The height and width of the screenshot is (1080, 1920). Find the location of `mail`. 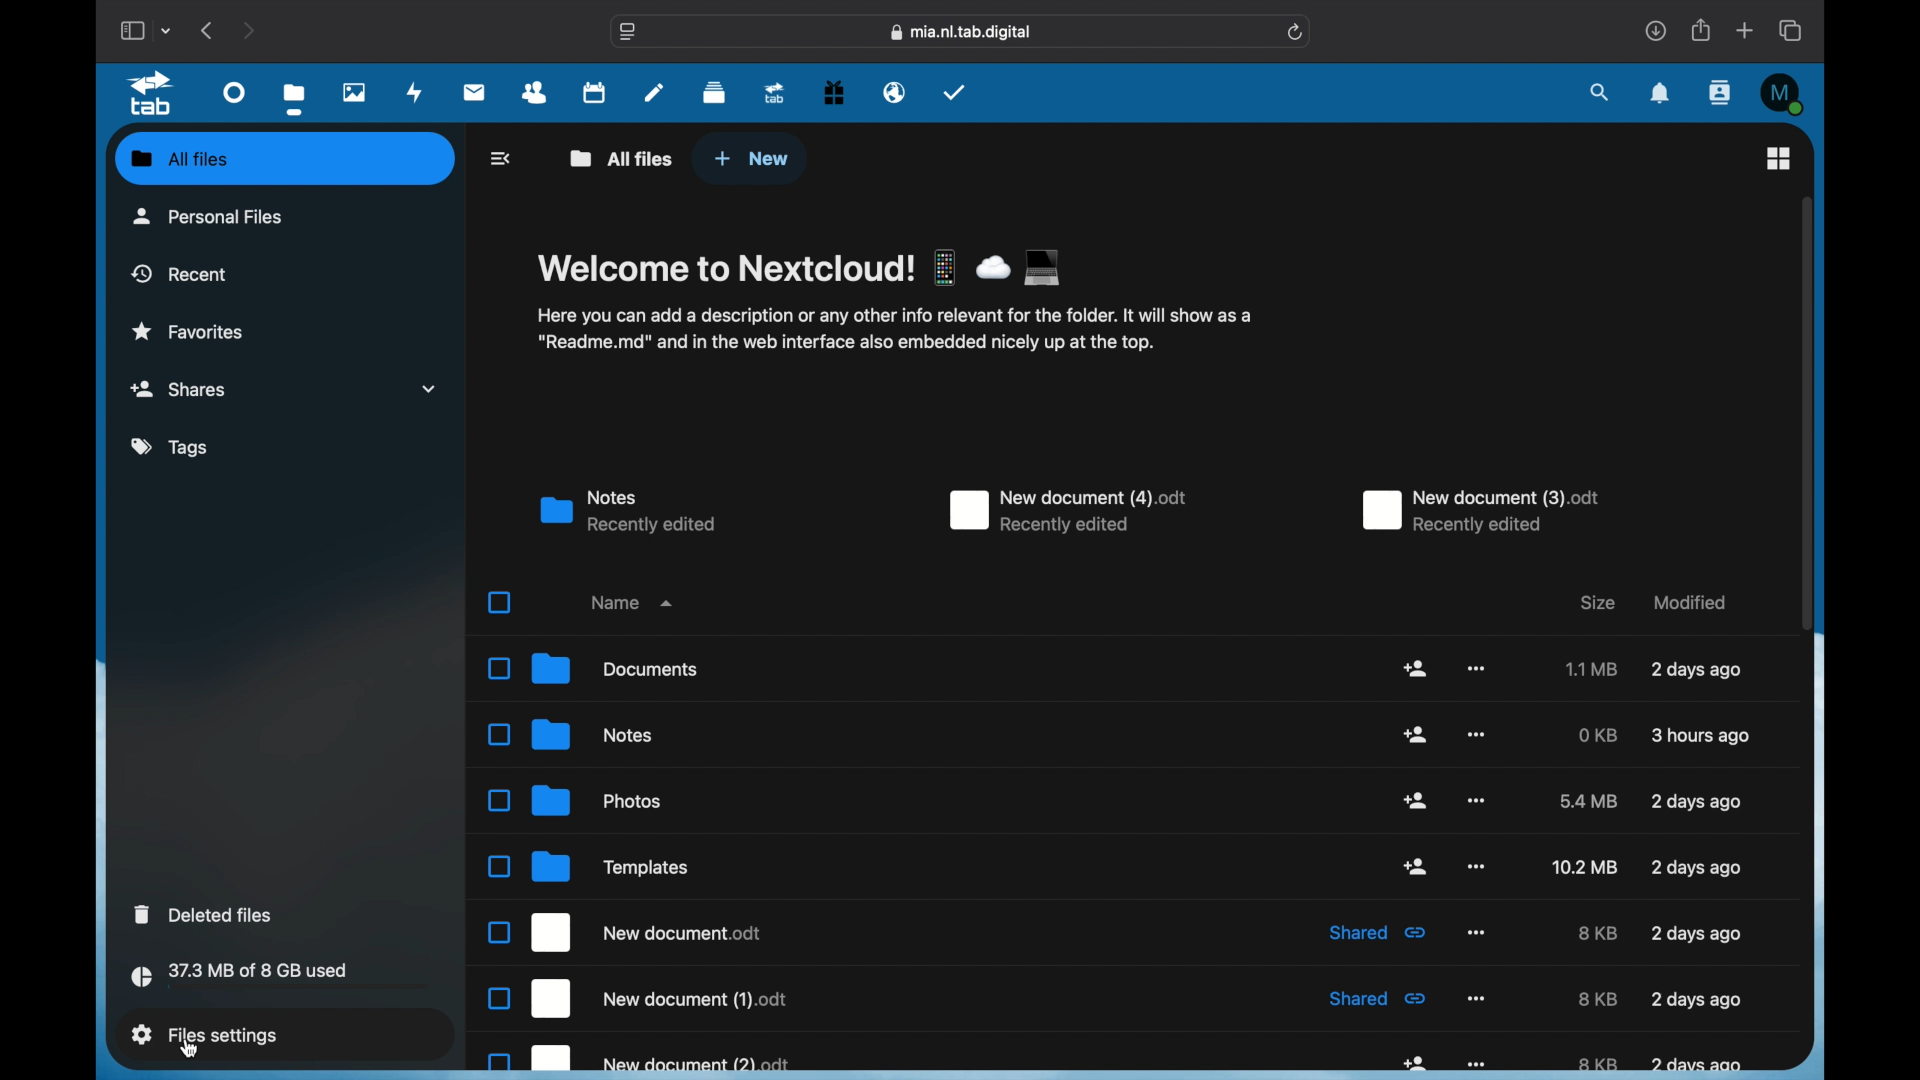

mail is located at coordinates (475, 92).